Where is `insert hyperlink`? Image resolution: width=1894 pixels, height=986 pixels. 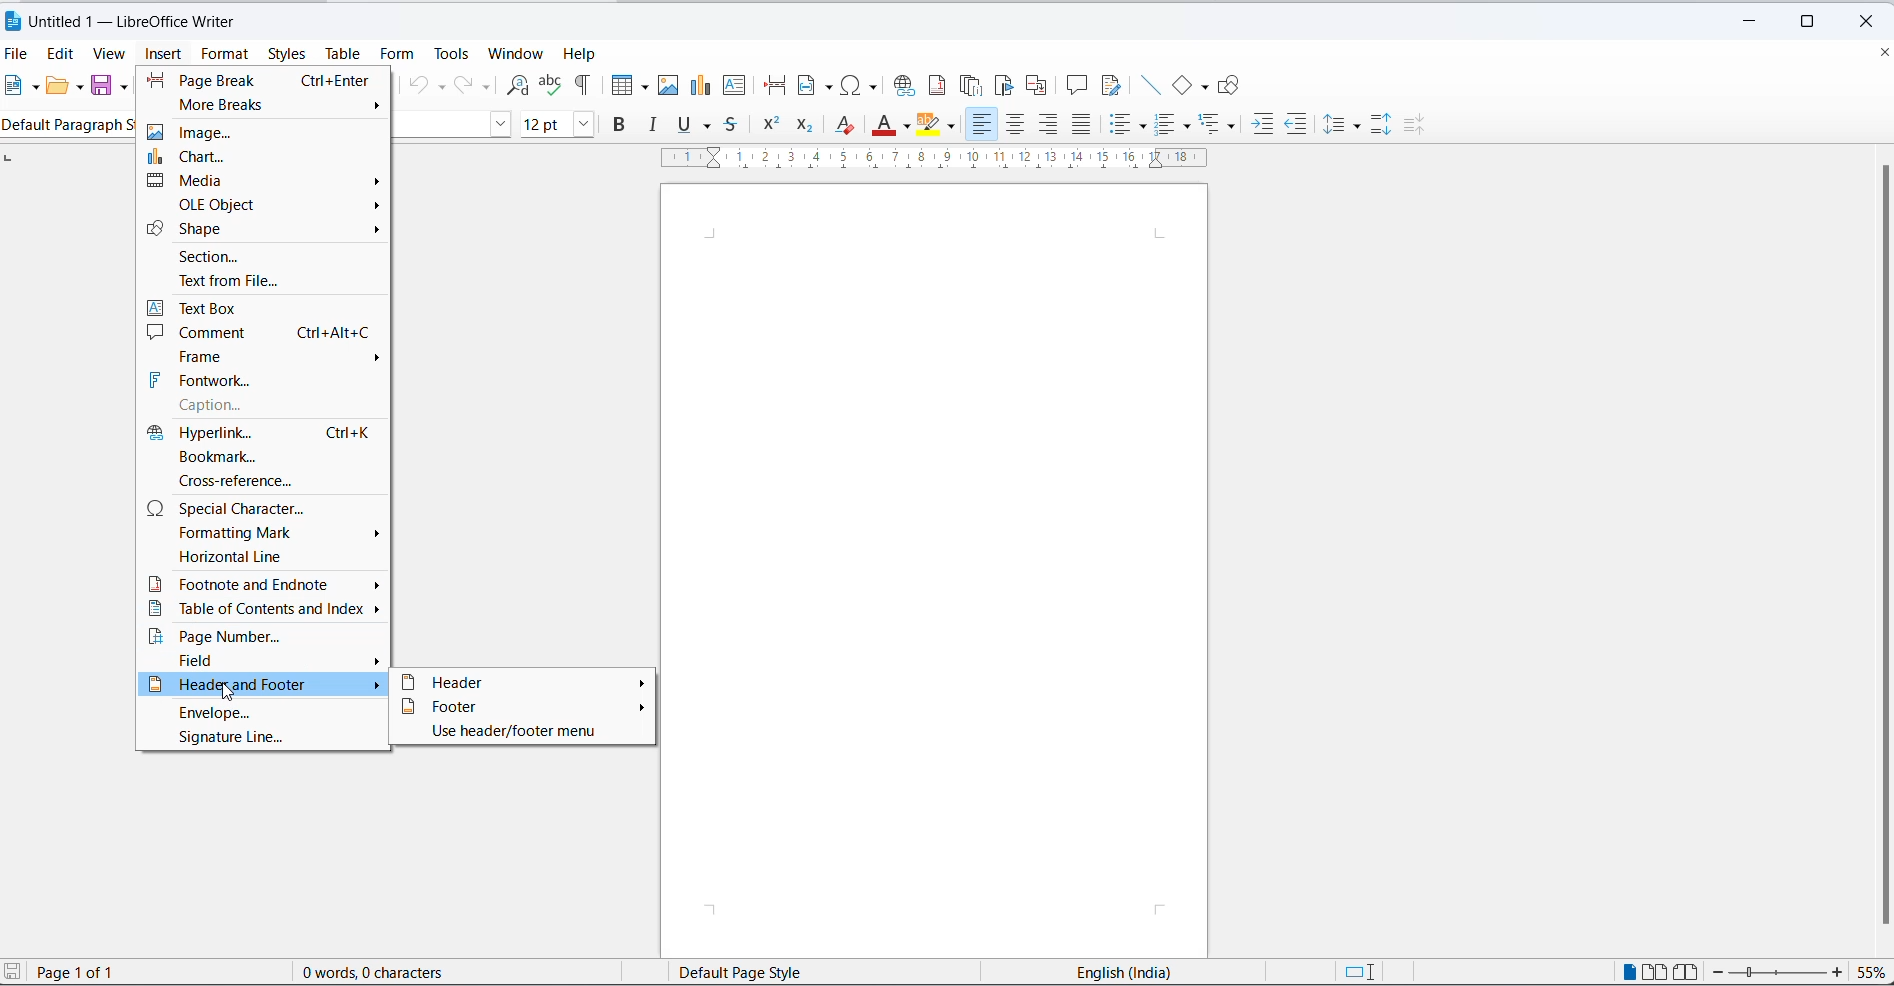 insert hyperlink is located at coordinates (905, 85).